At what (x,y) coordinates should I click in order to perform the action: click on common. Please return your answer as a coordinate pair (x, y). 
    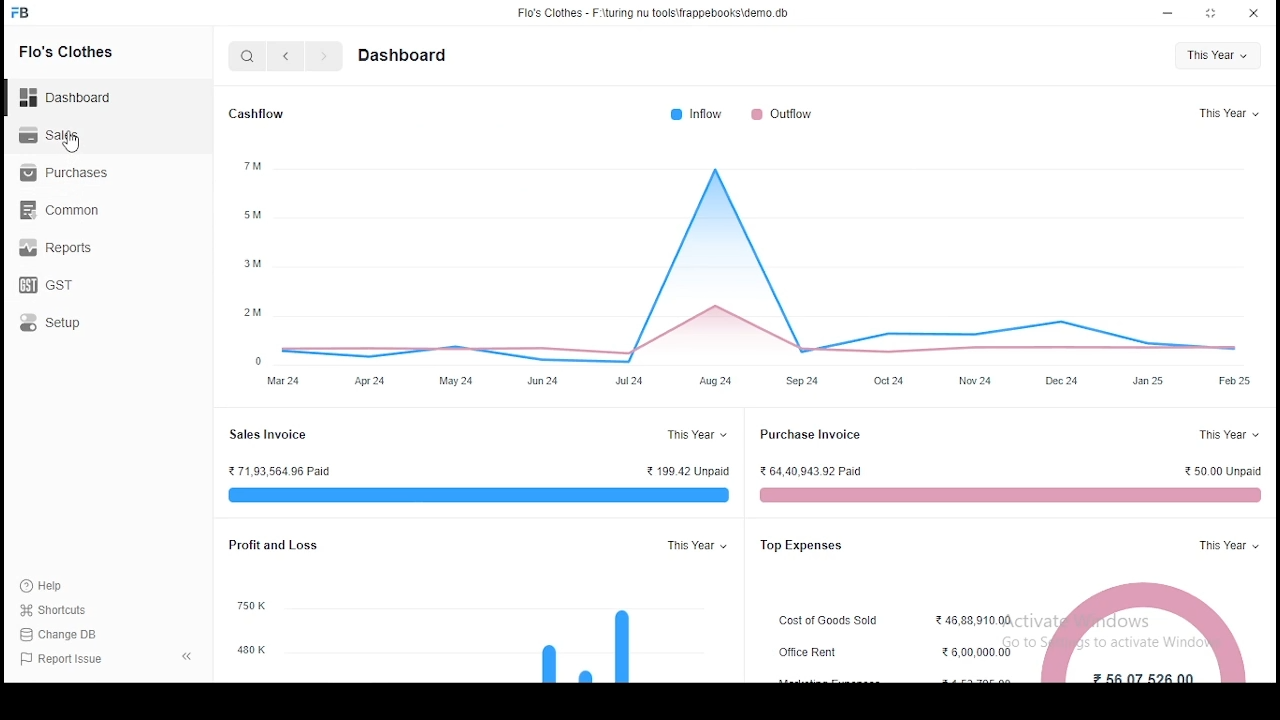
    Looking at the image, I should click on (61, 210).